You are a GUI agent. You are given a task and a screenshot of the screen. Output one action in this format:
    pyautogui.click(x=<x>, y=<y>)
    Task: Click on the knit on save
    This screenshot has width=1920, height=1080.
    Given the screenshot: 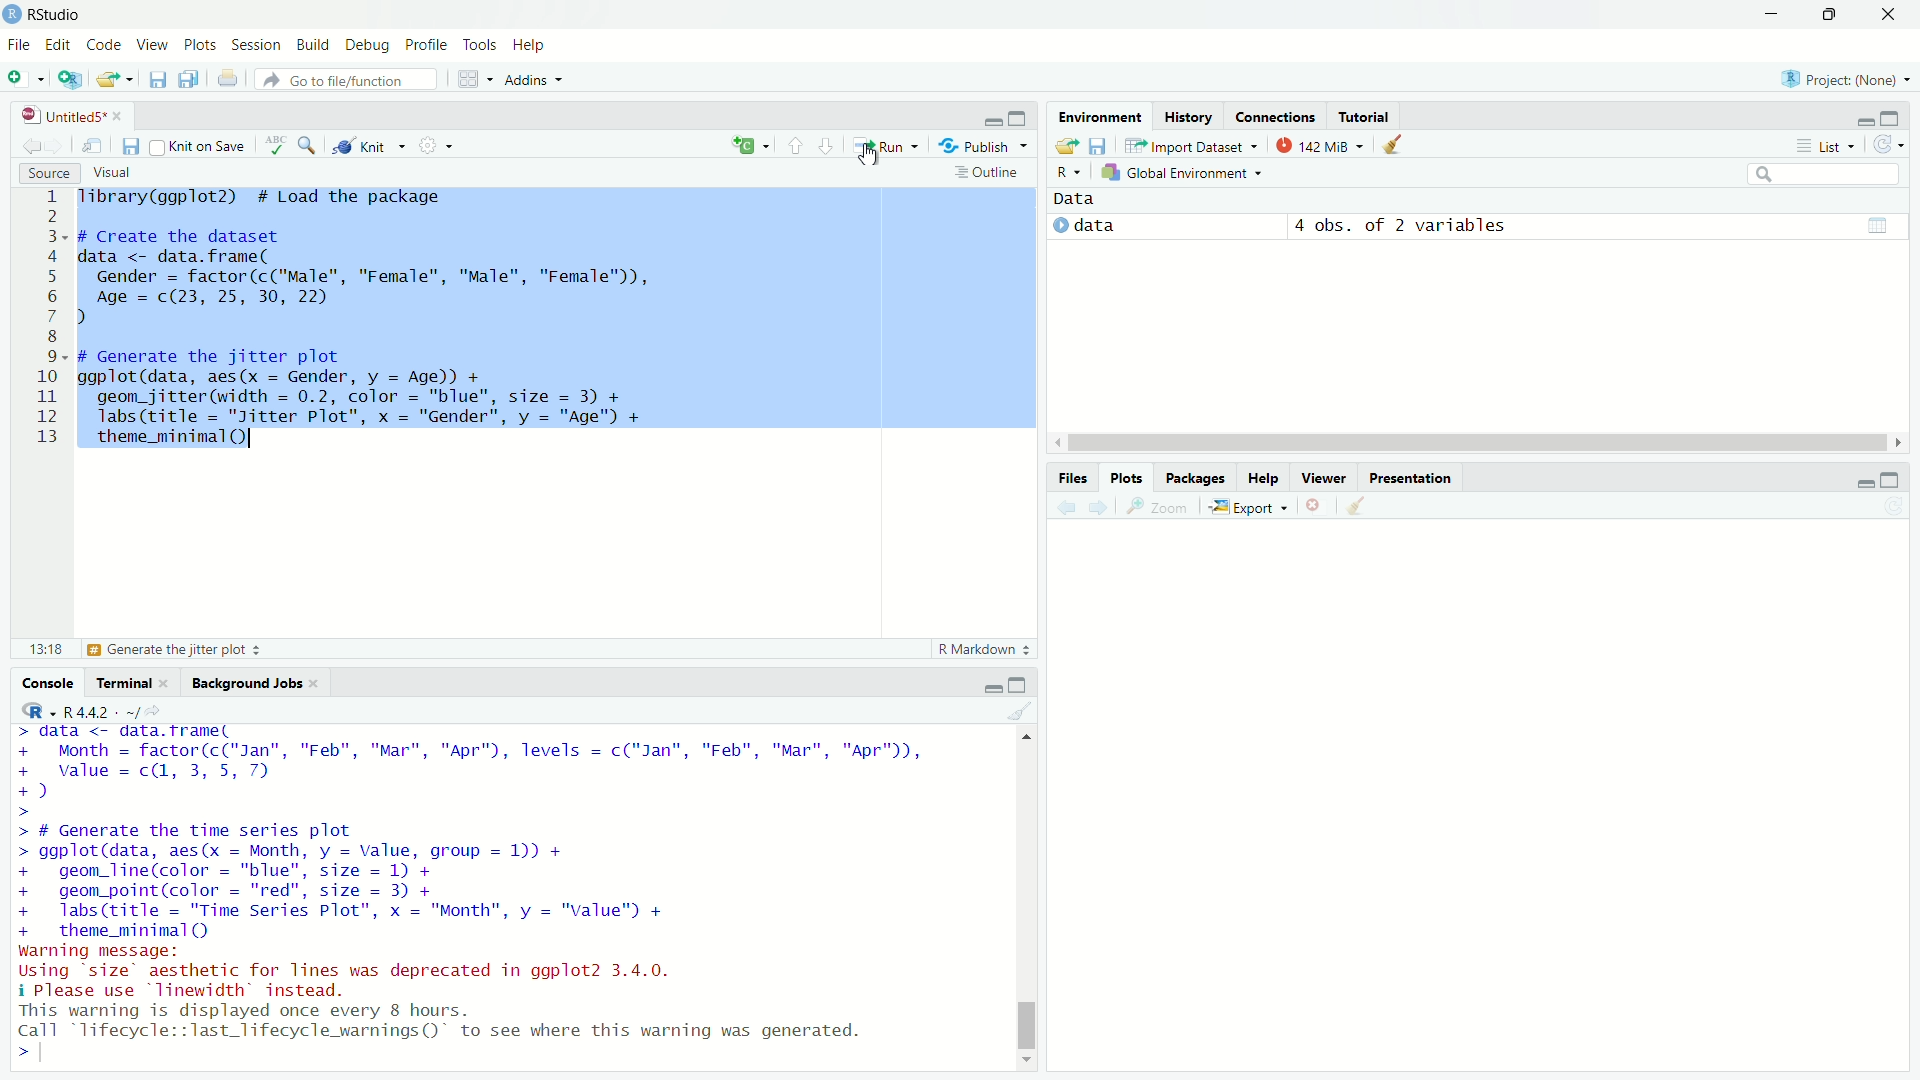 What is the action you would take?
    pyautogui.click(x=202, y=145)
    